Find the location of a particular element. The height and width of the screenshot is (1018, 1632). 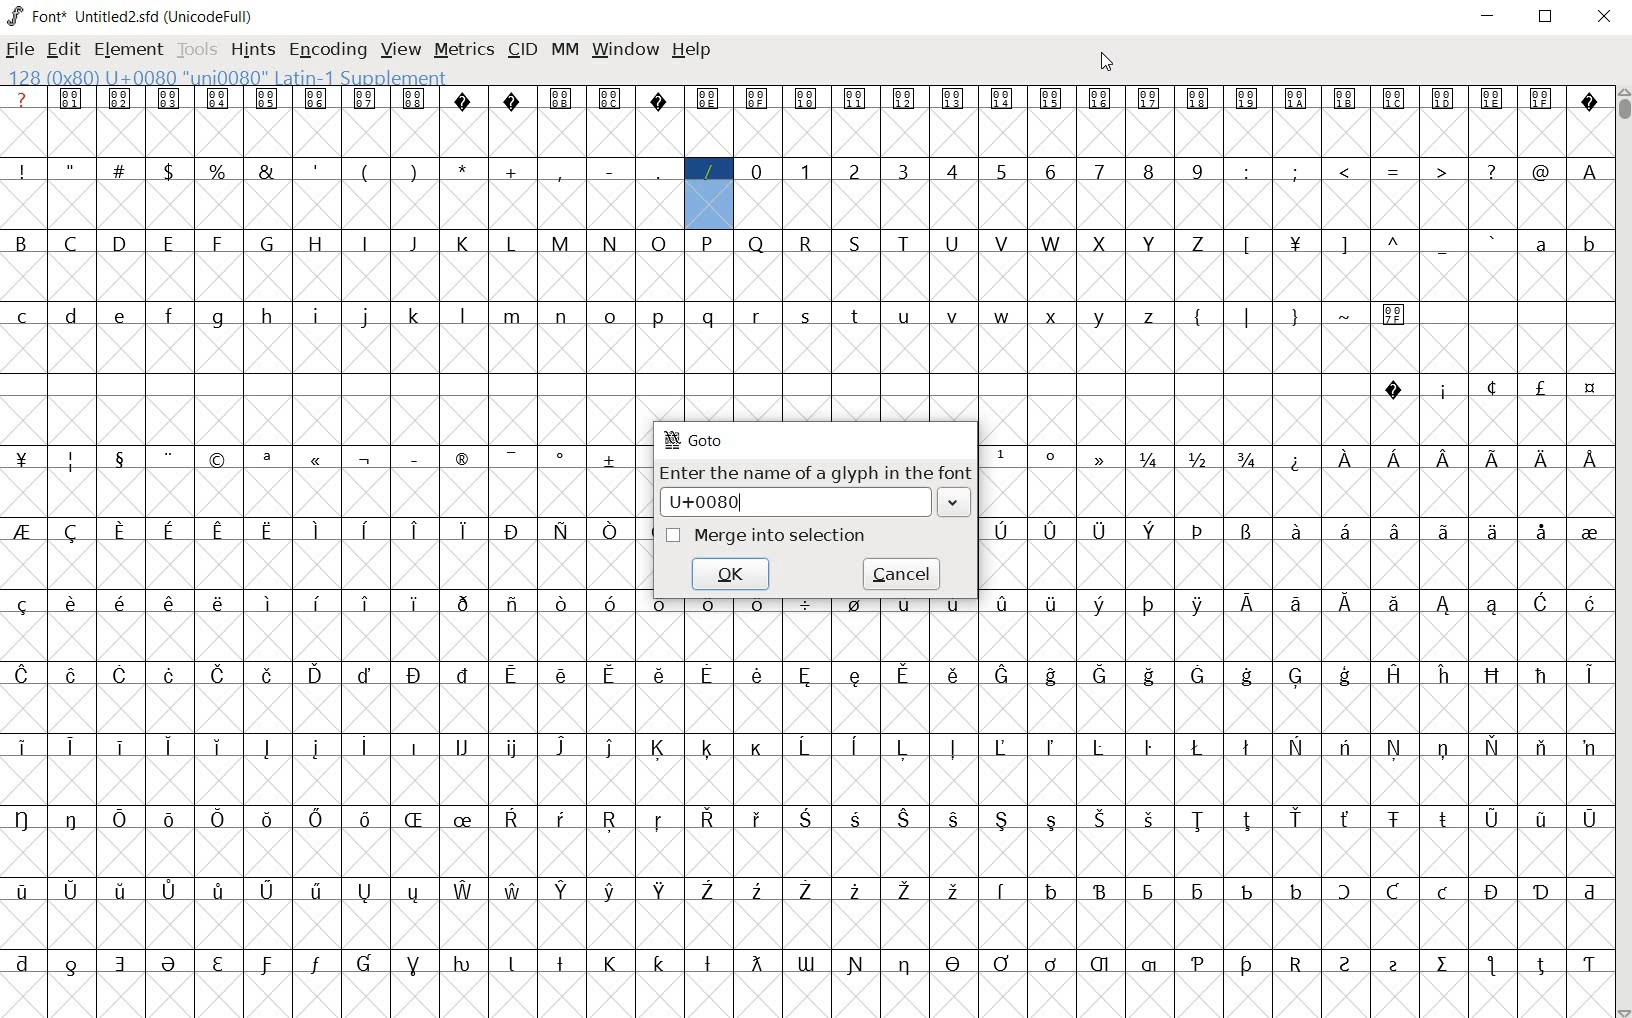

glyph is located at coordinates (608, 316).